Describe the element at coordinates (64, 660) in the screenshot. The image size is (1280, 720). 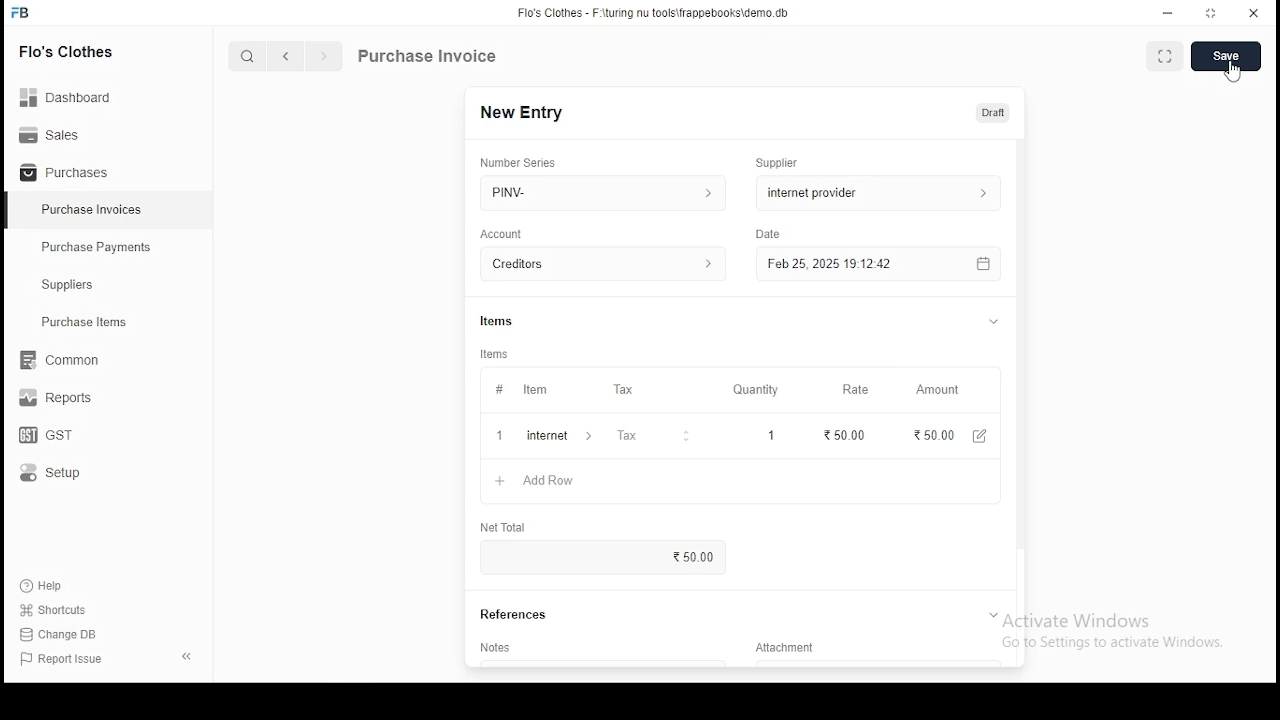
I see `report issue` at that location.